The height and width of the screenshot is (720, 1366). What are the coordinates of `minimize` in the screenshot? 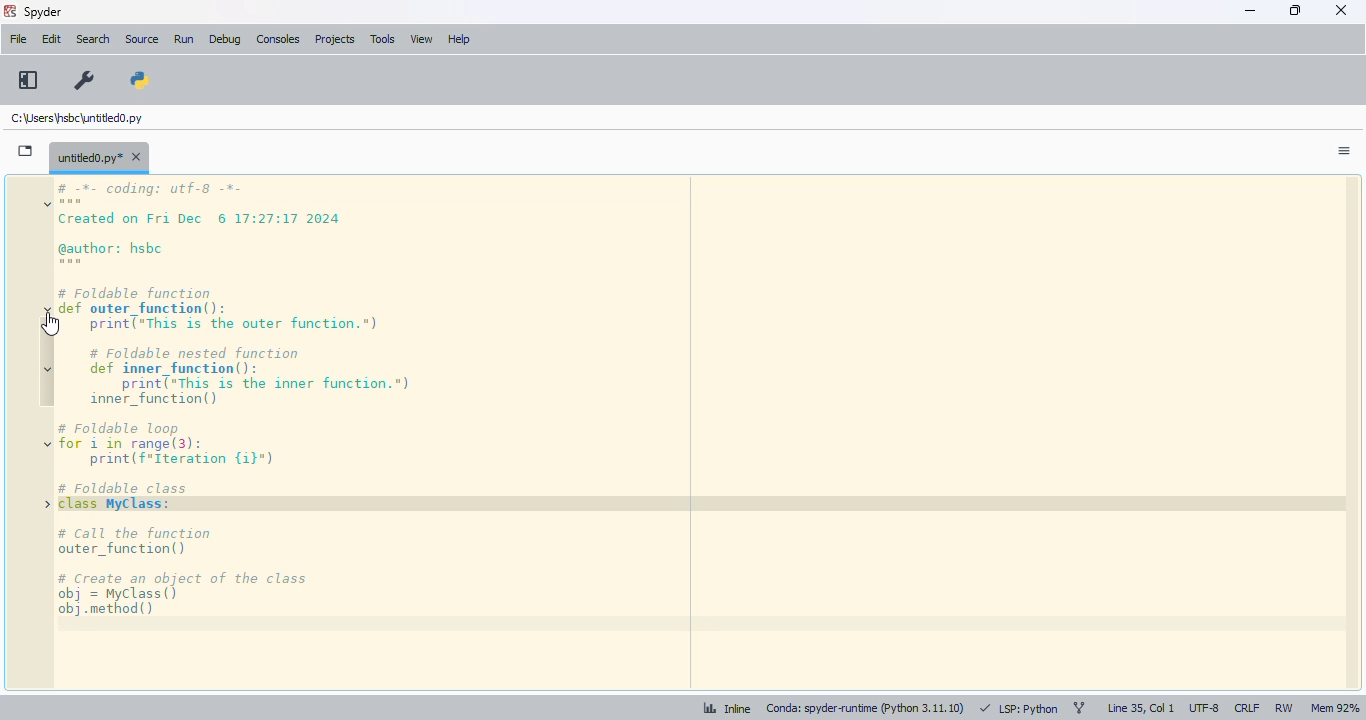 It's located at (1250, 11).